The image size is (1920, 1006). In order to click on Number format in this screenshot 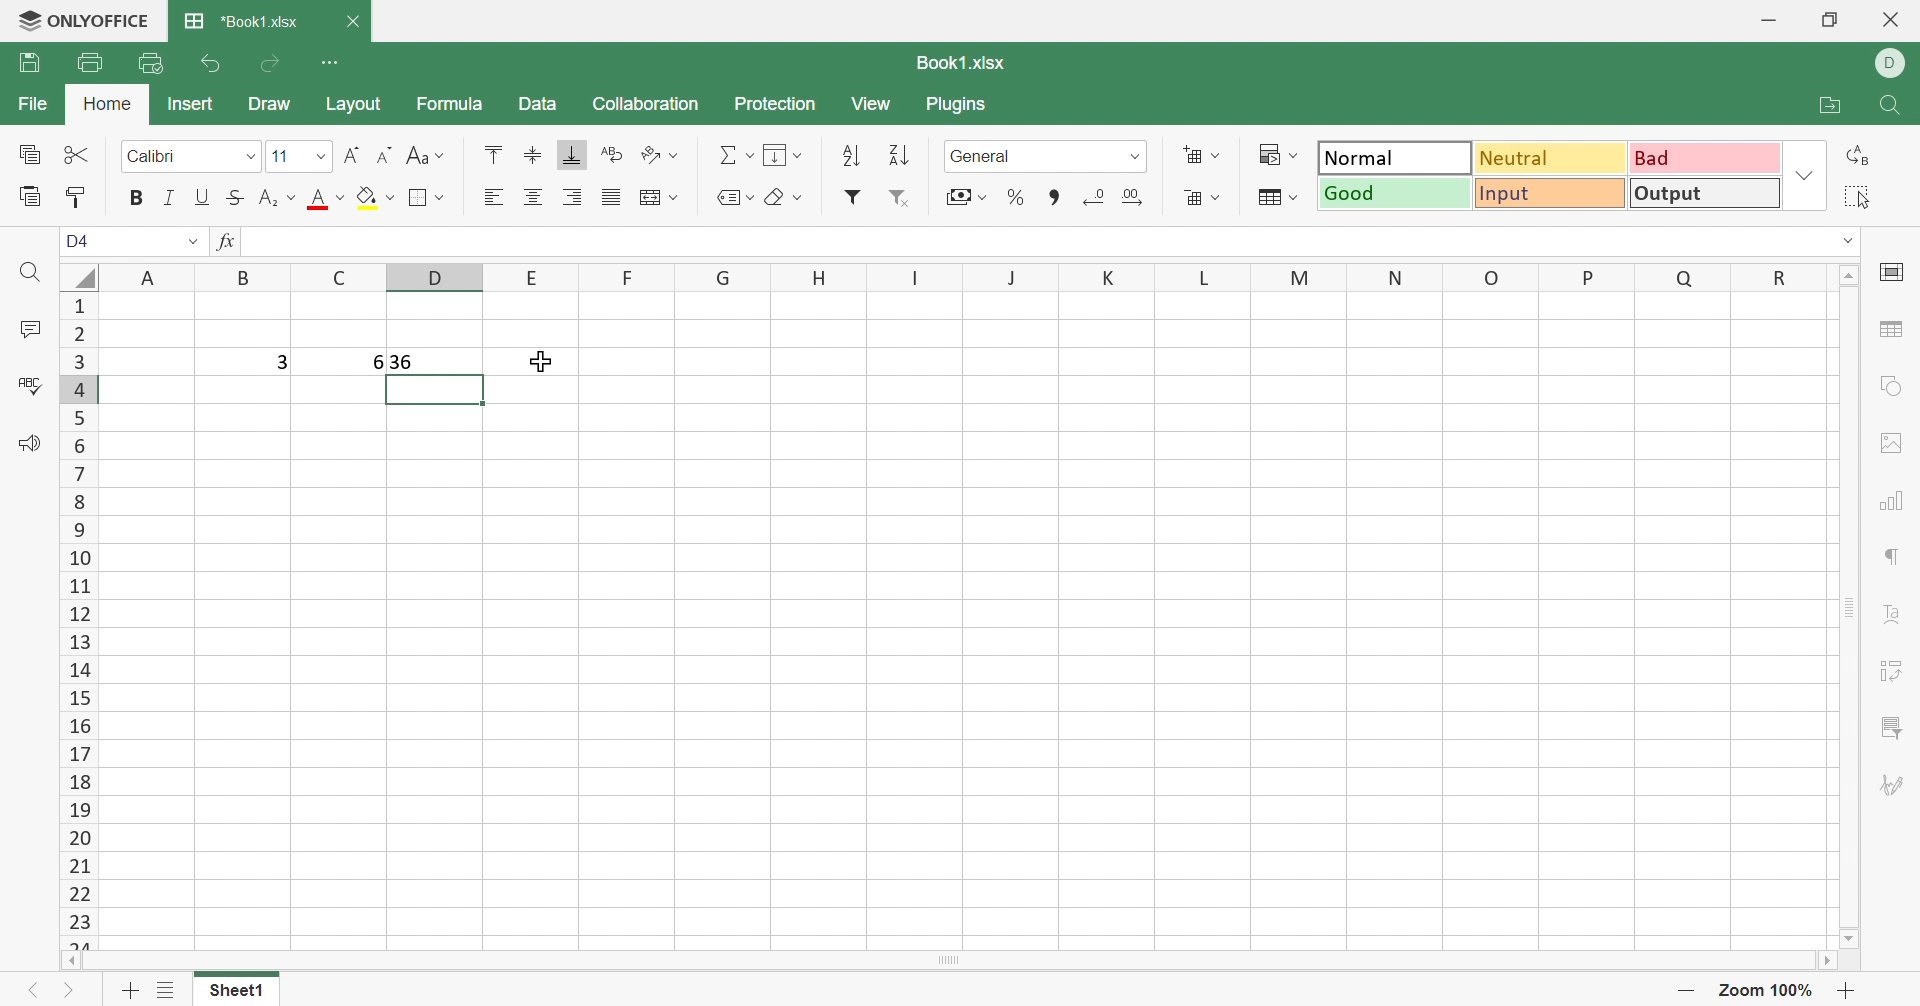, I will do `click(1045, 156)`.